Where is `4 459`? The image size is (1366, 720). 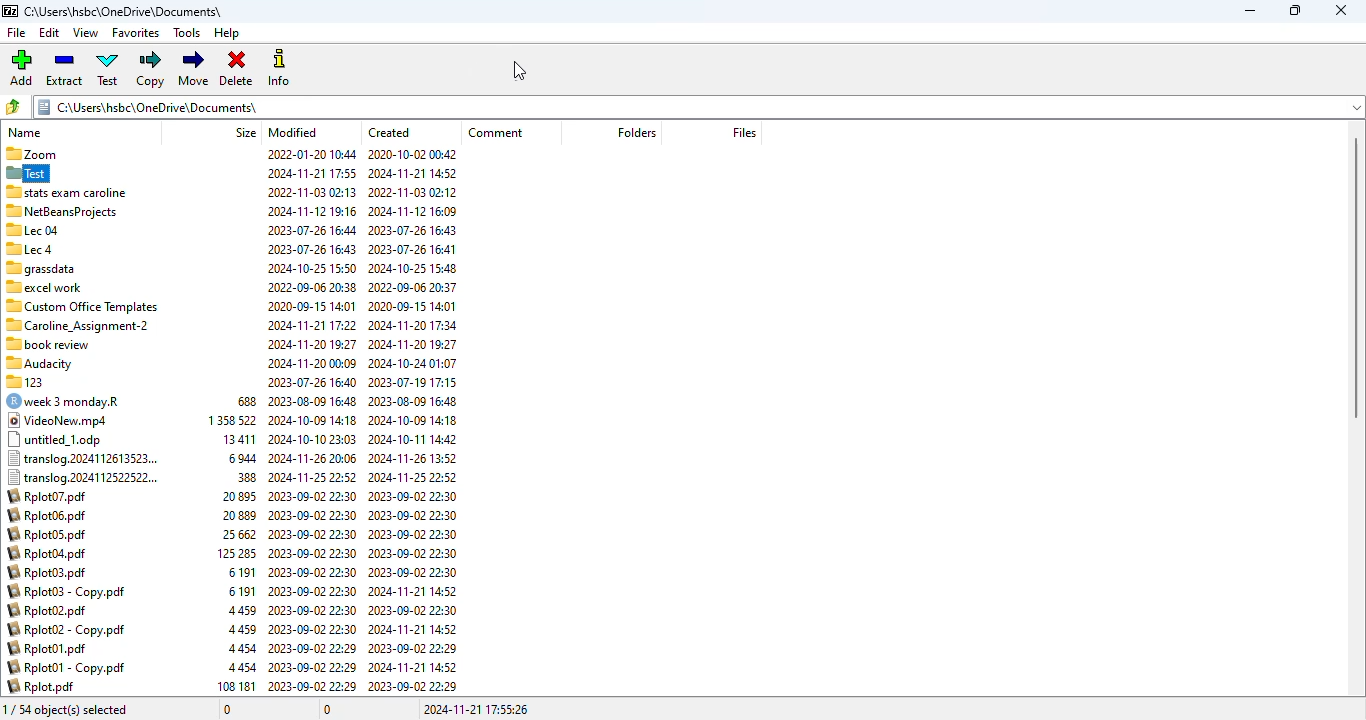
4 459 is located at coordinates (242, 629).